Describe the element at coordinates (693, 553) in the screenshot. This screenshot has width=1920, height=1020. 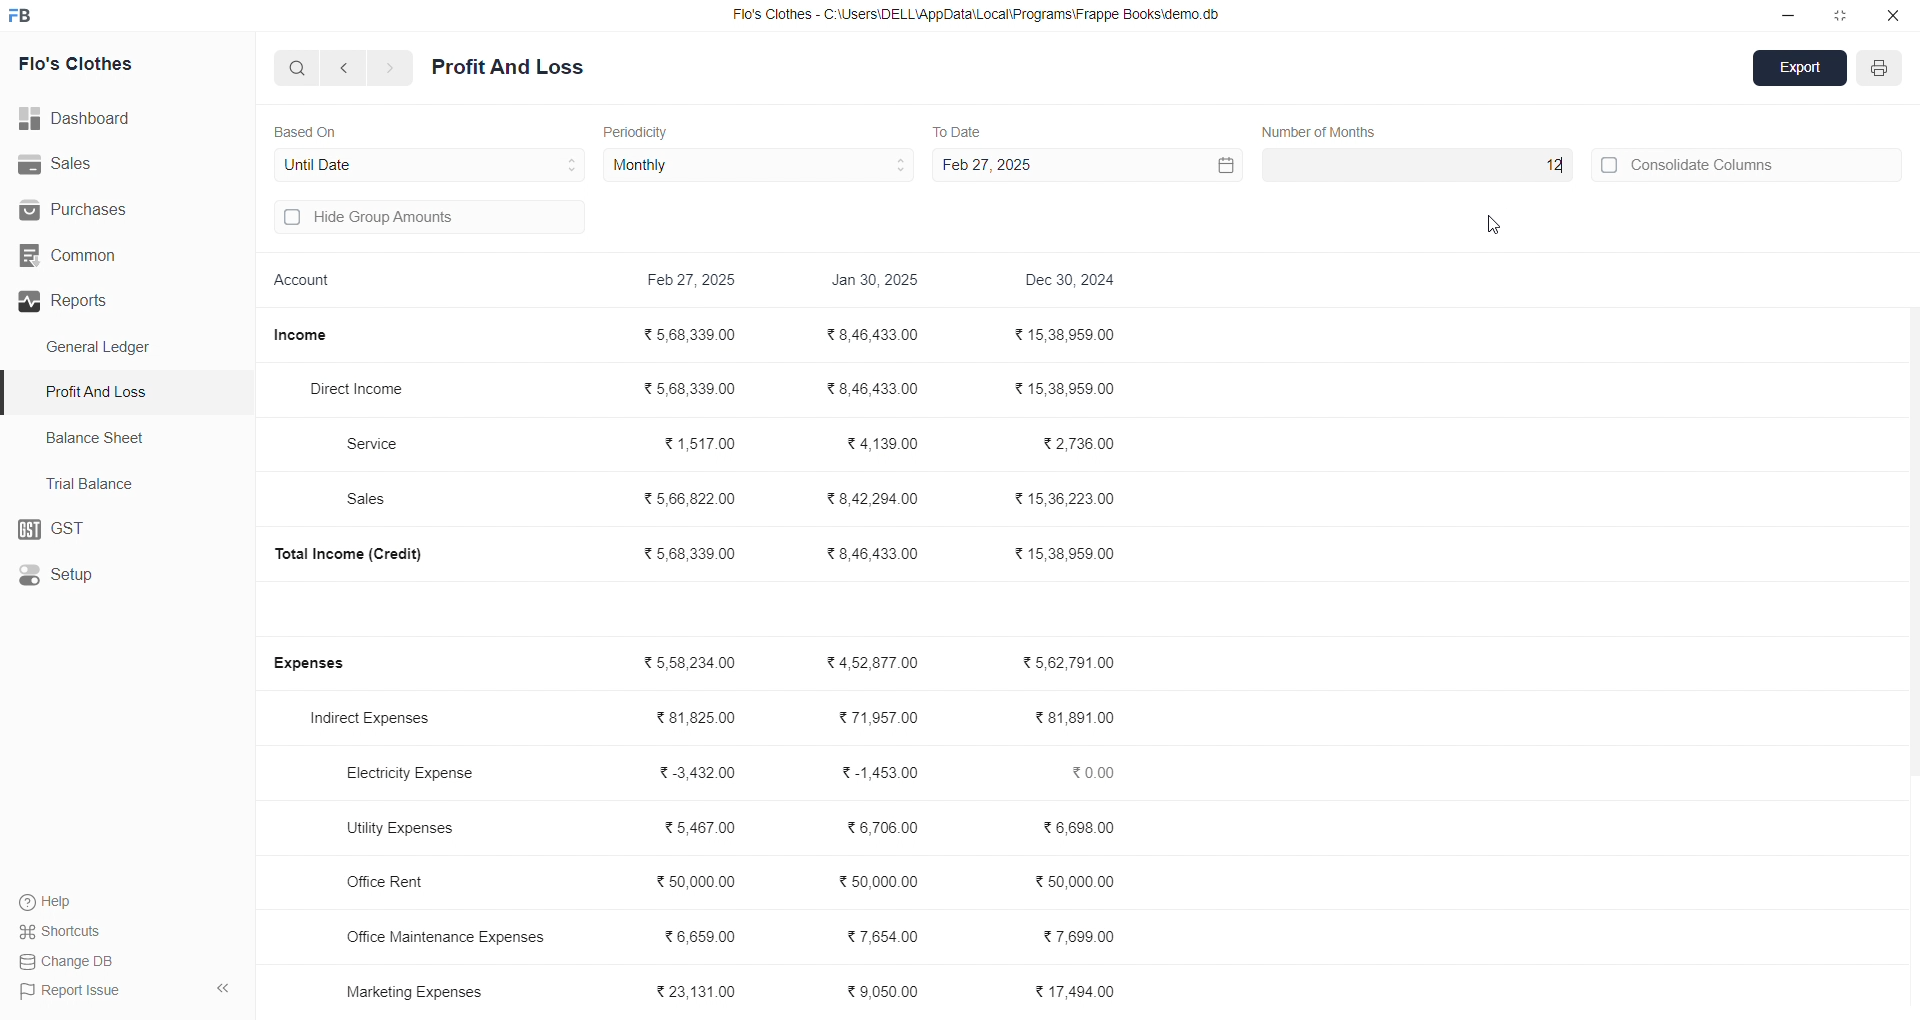
I see `₹5,68,339.00` at that location.